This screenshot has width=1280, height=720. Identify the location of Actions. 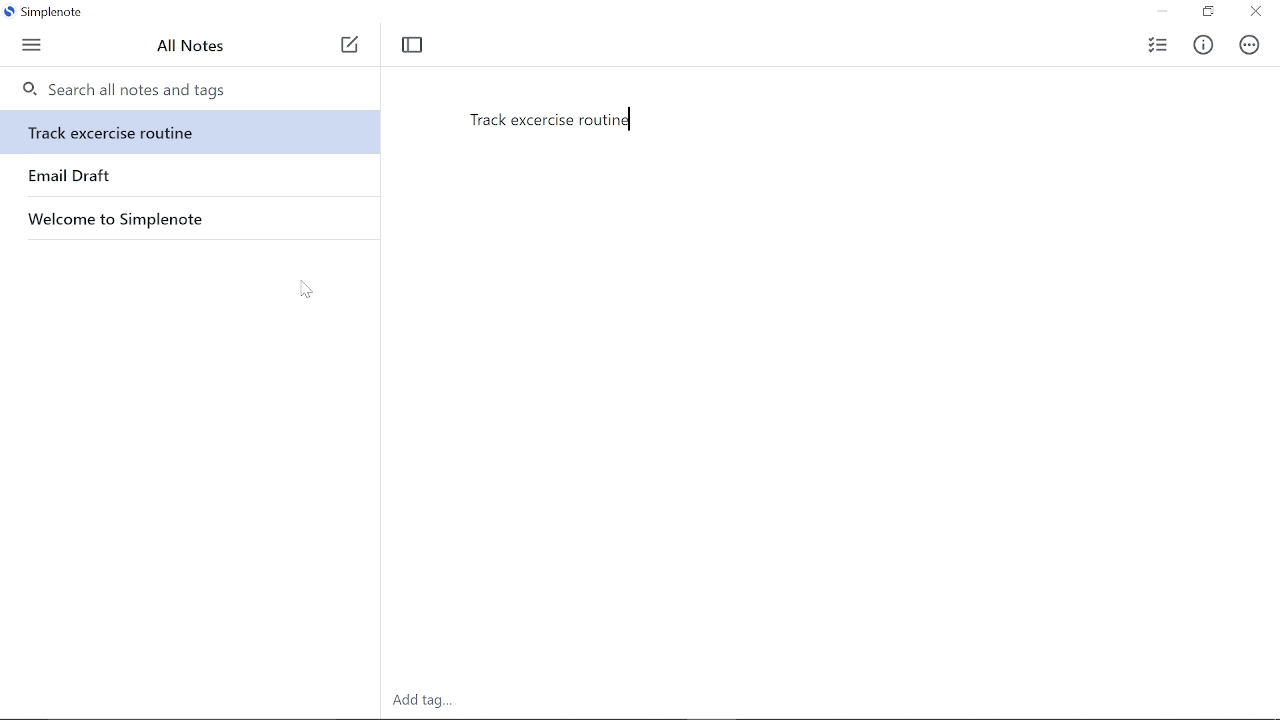
(1250, 46).